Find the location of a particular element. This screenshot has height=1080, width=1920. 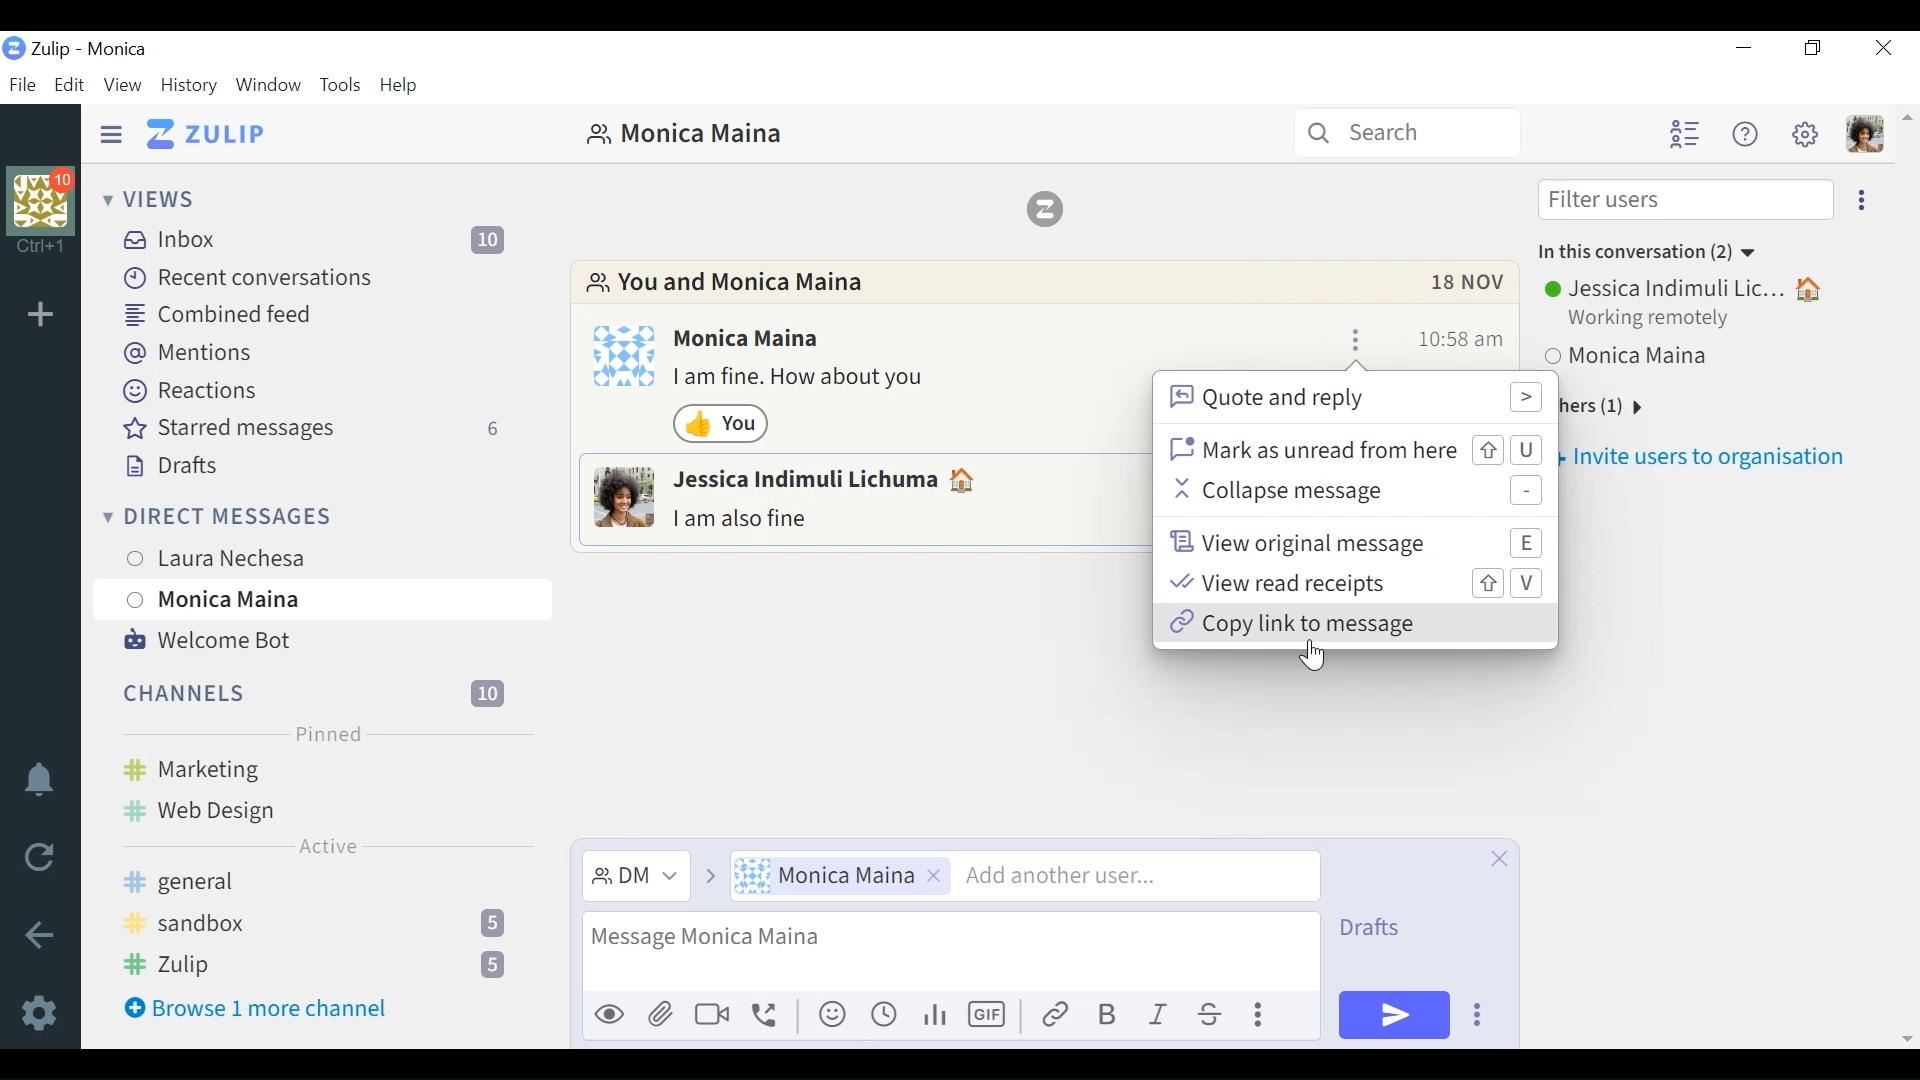

vertical scrollbar is located at coordinates (1906, 577).